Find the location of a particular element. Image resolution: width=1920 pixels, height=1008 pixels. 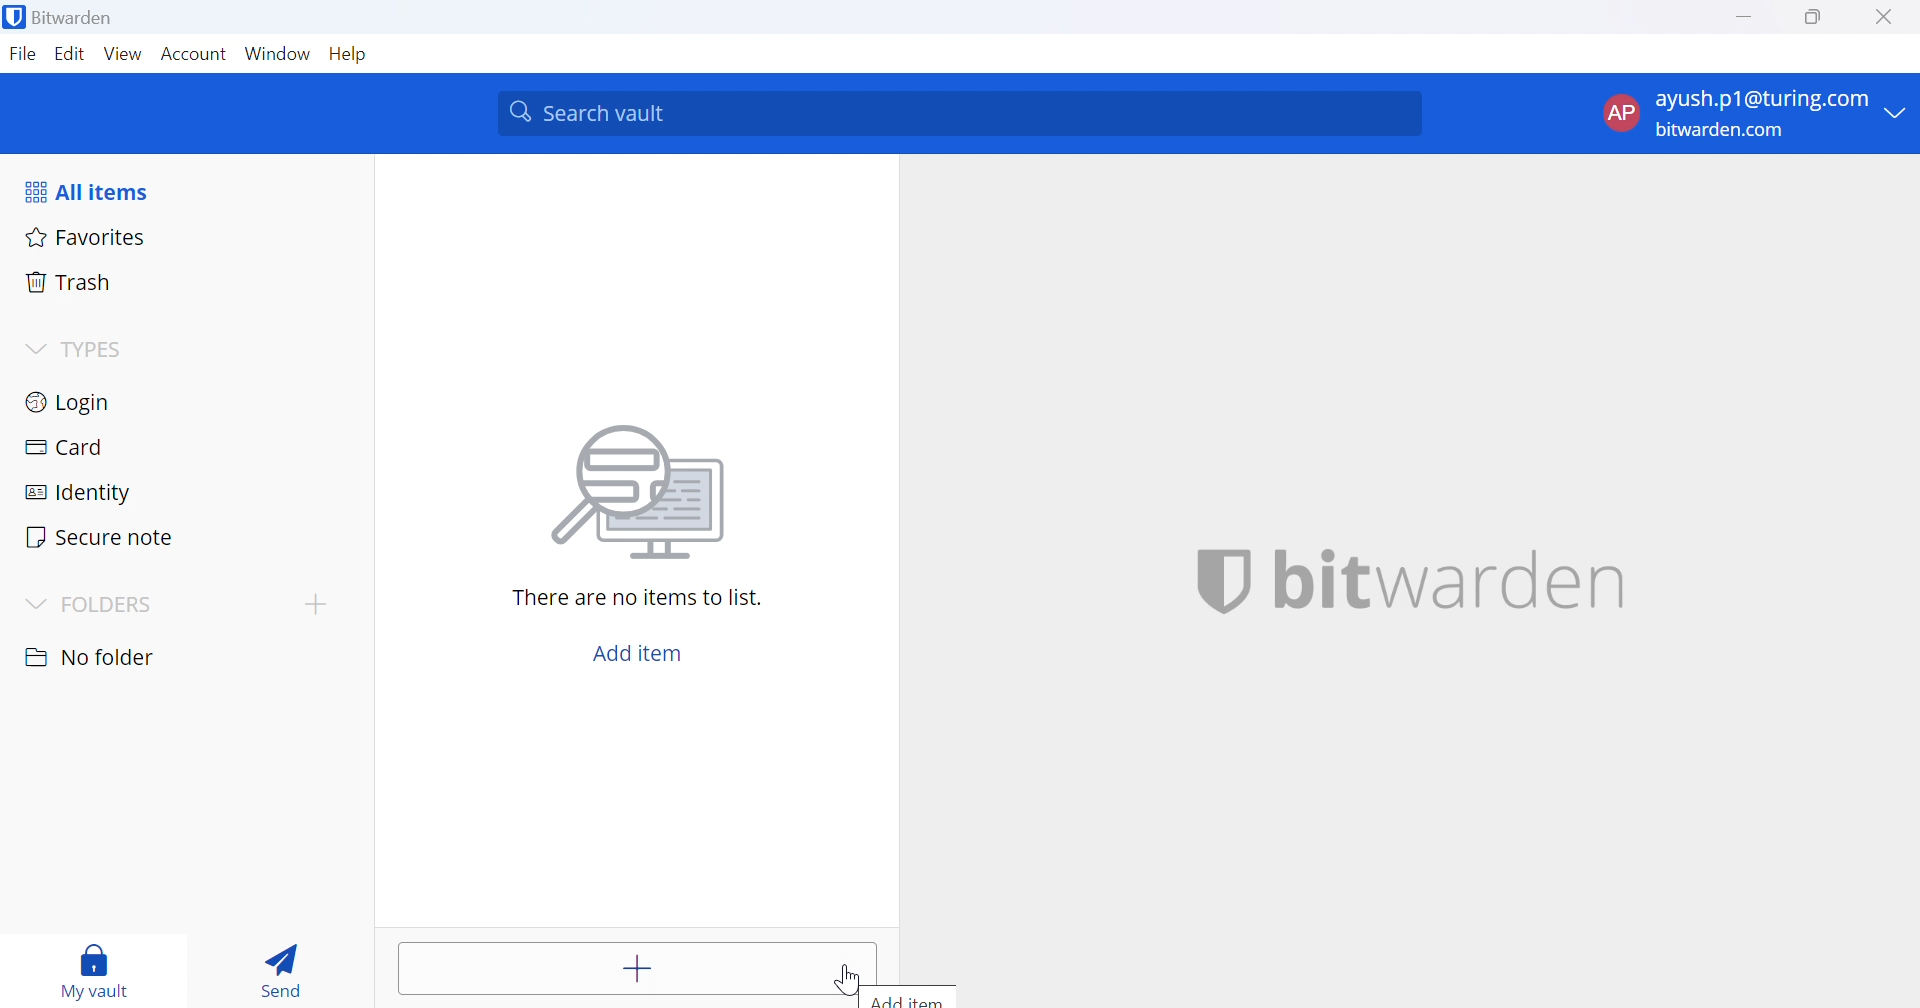

Secure note is located at coordinates (103, 539).